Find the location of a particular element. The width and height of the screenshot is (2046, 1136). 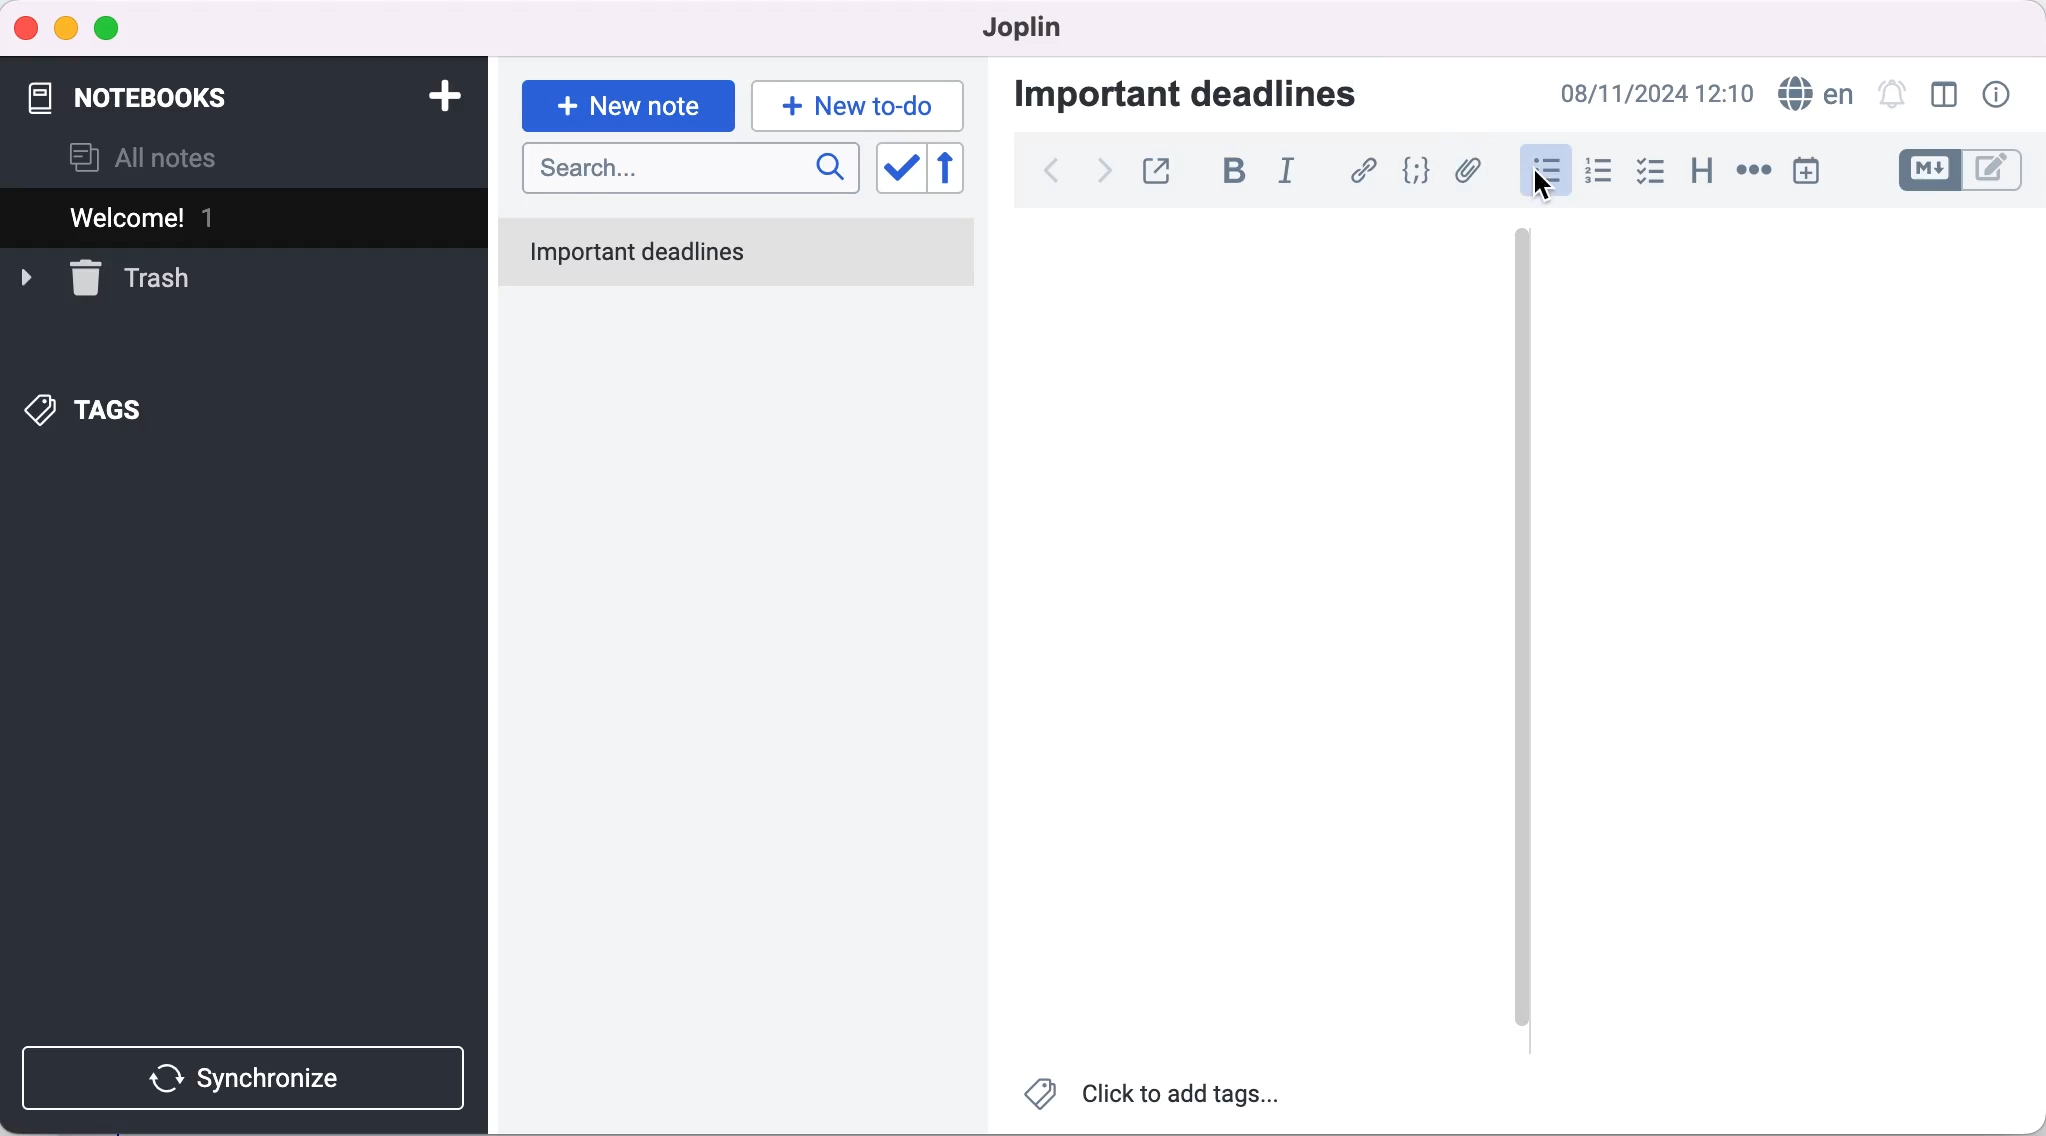

all notes is located at coordinates (166, 155).